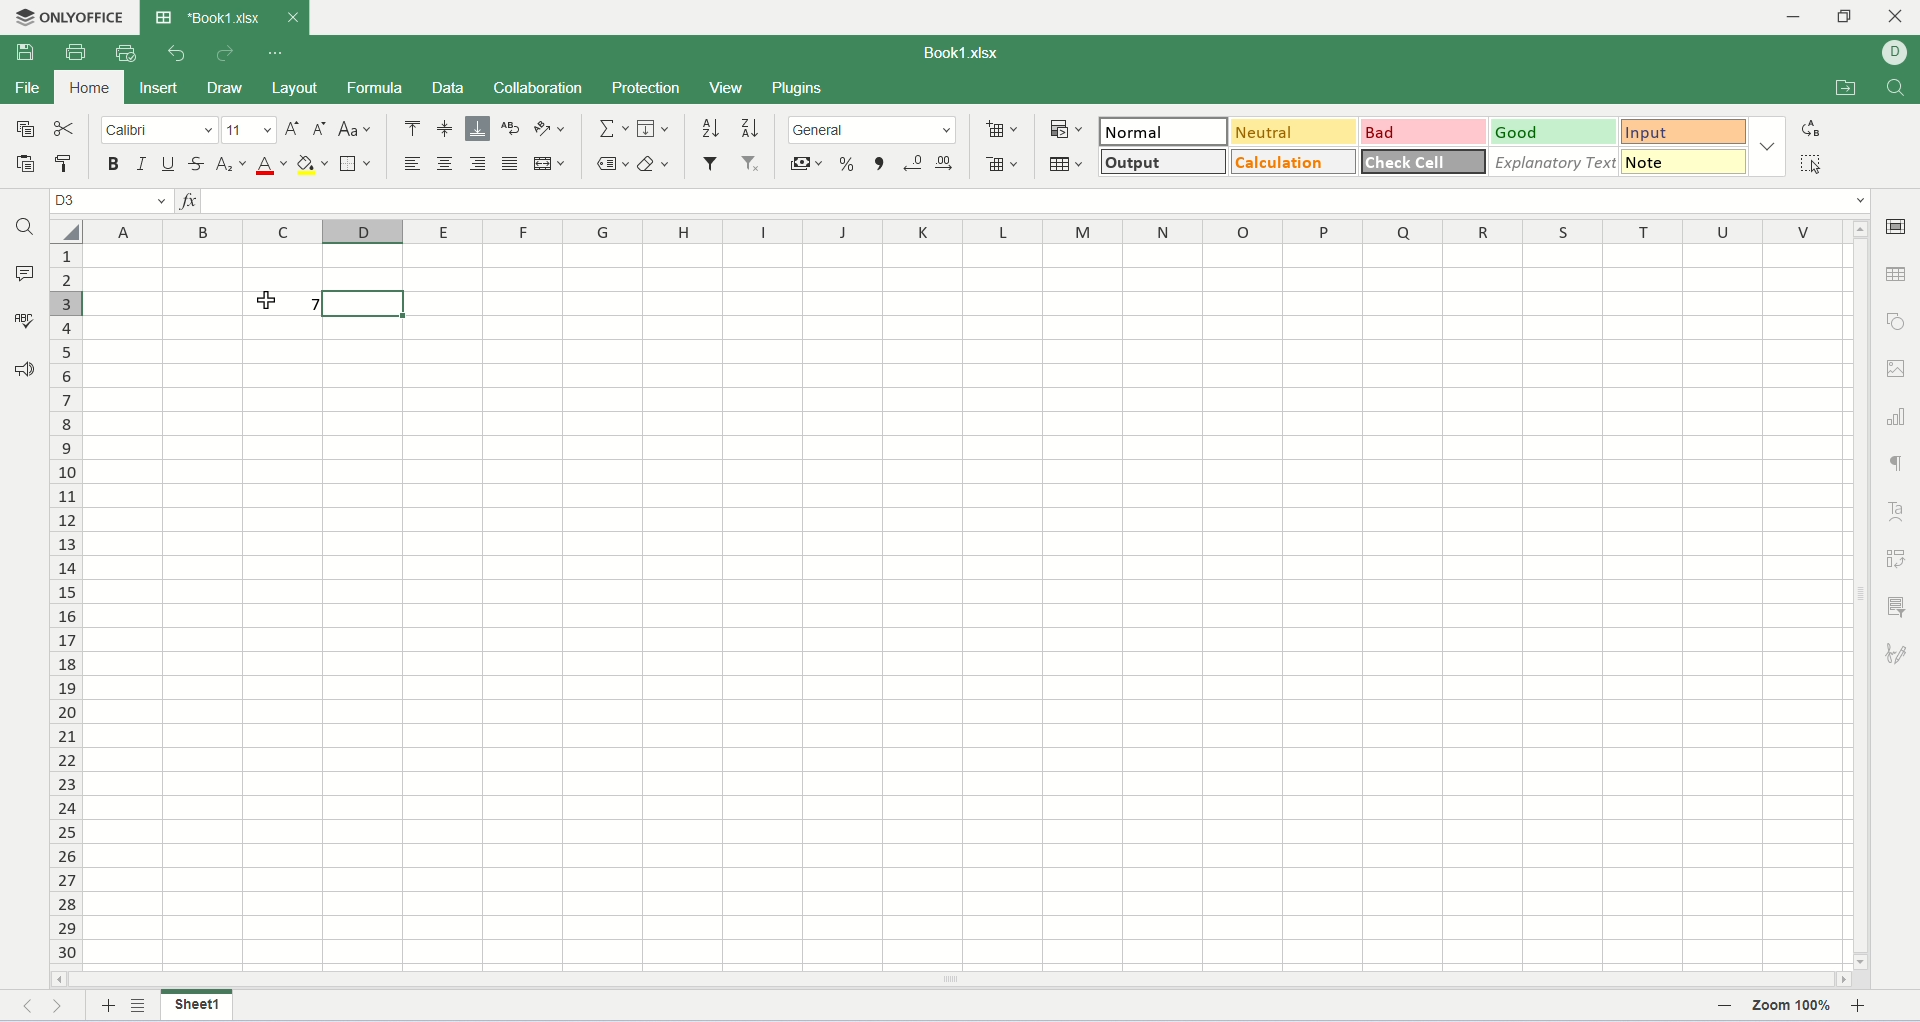 This screenshot has width=1920, height=1022. Describe the element at coordinates (1884, 1005) in the screenshot. I see `zoom in` at that location.